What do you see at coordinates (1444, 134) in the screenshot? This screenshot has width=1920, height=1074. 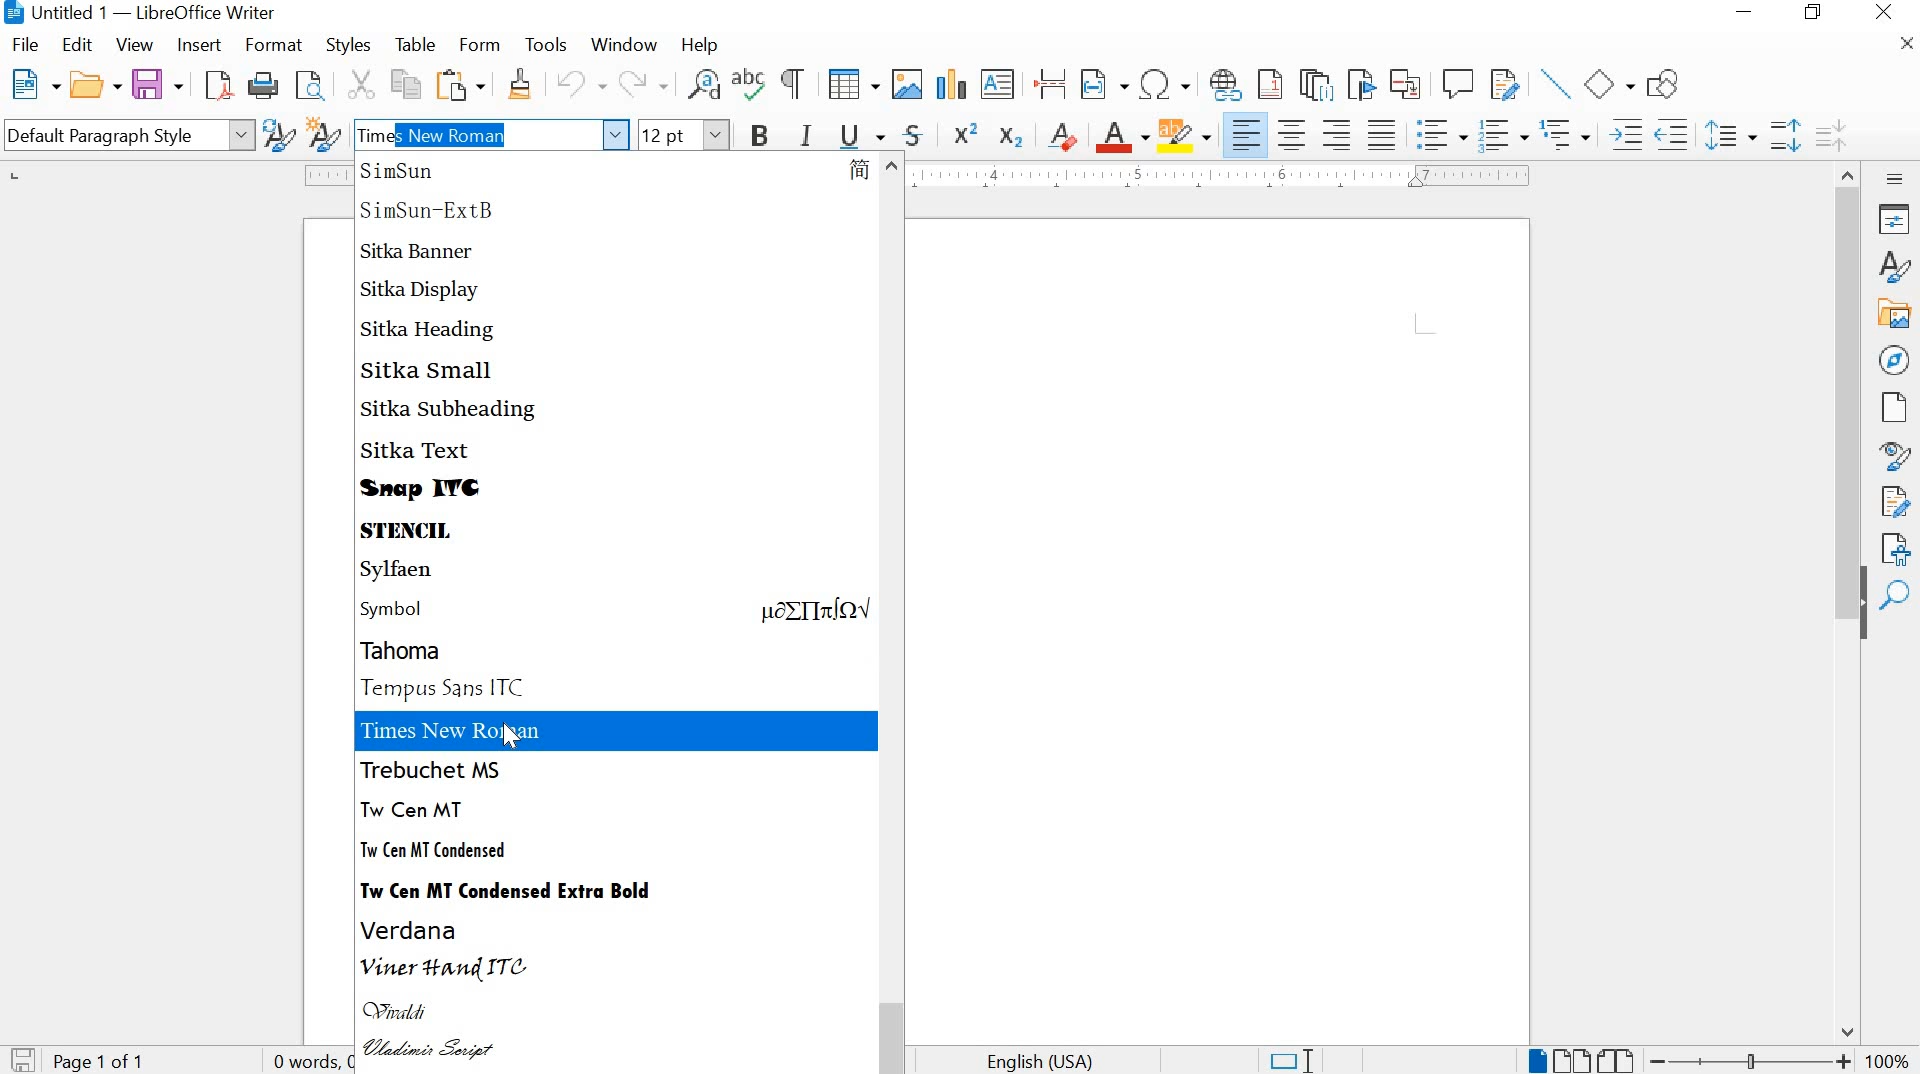 I see `TOGGLE UNORDERED LIST` at bounding box center [1444, 134].